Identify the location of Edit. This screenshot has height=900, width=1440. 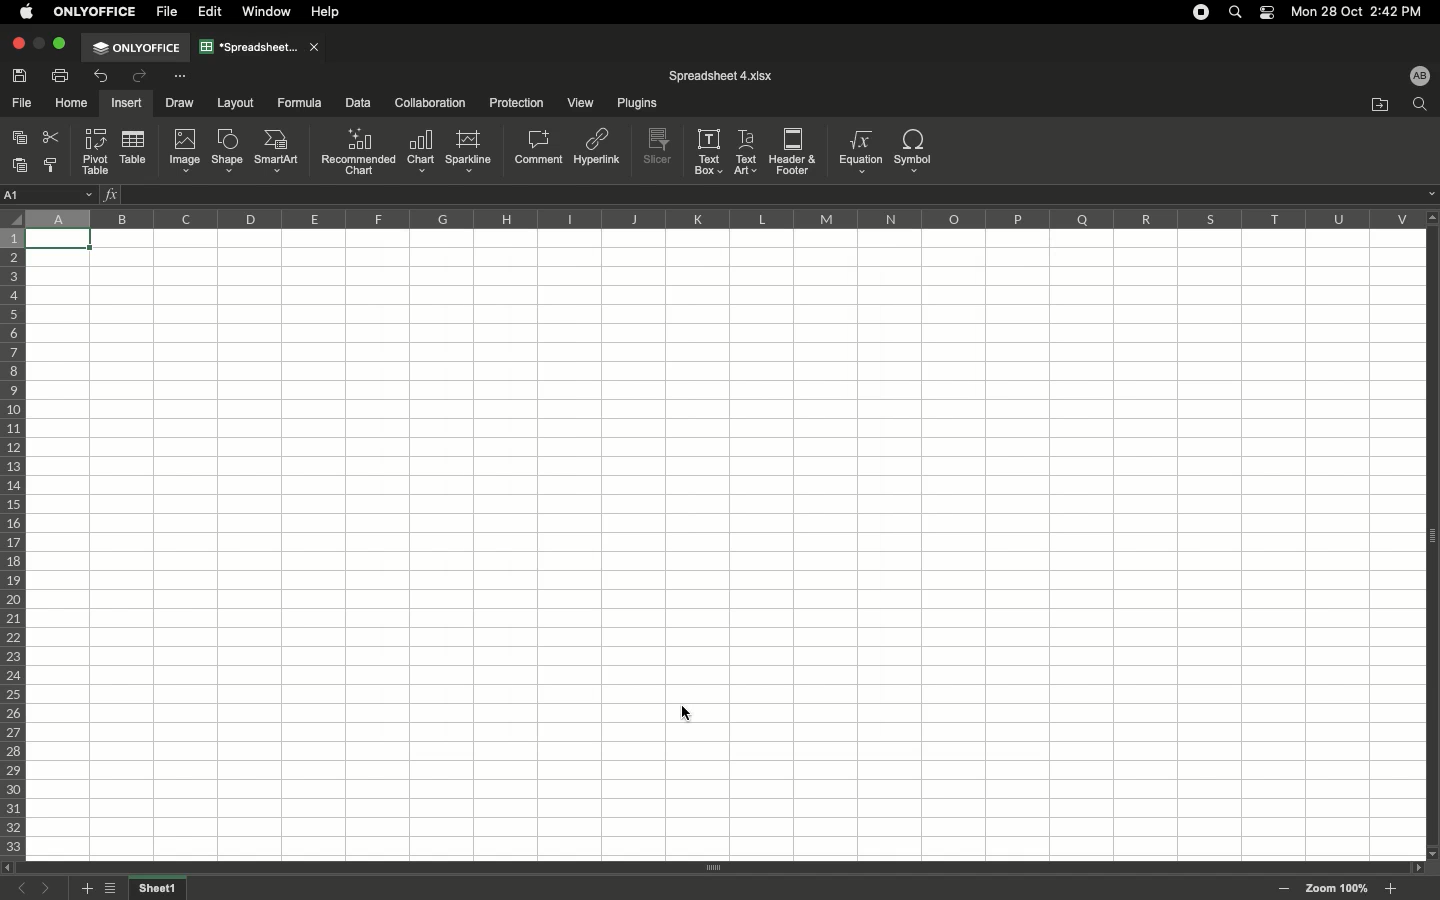
(211, 12).